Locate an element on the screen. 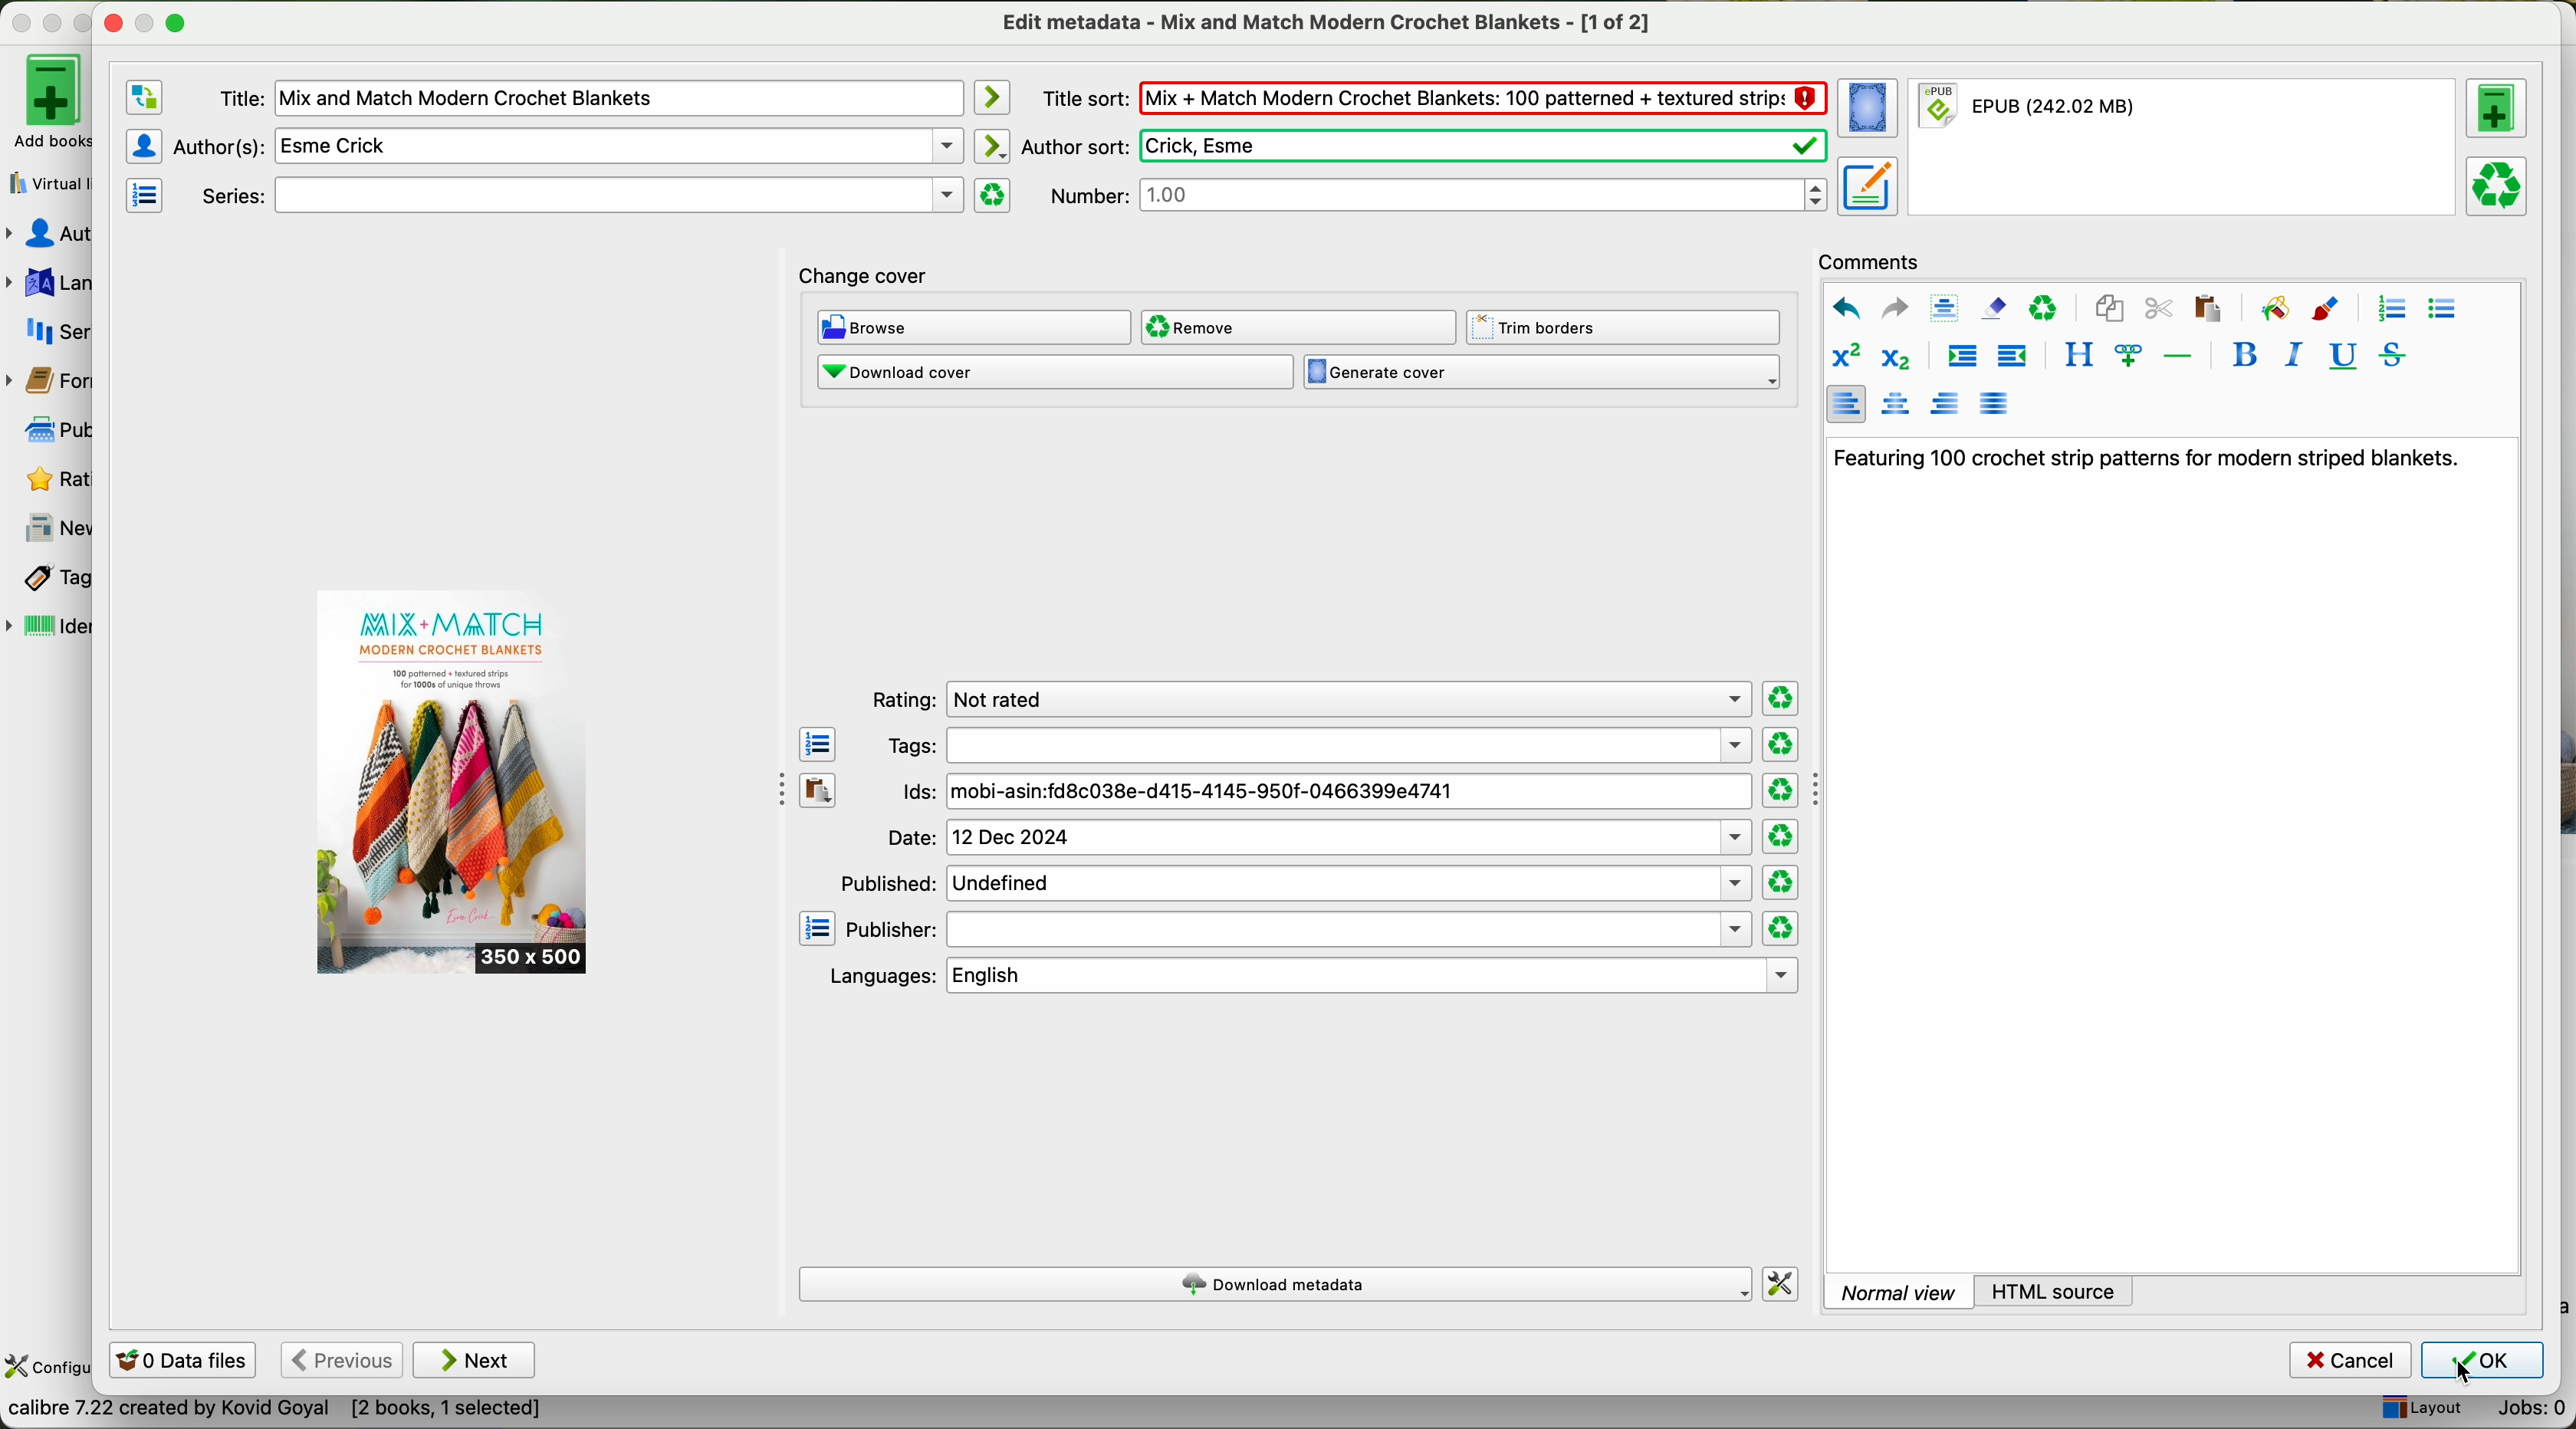 Image resolution: width=2576 pixels, height=1429 pixels. HTML source is located at coordinates (2056, 1290).